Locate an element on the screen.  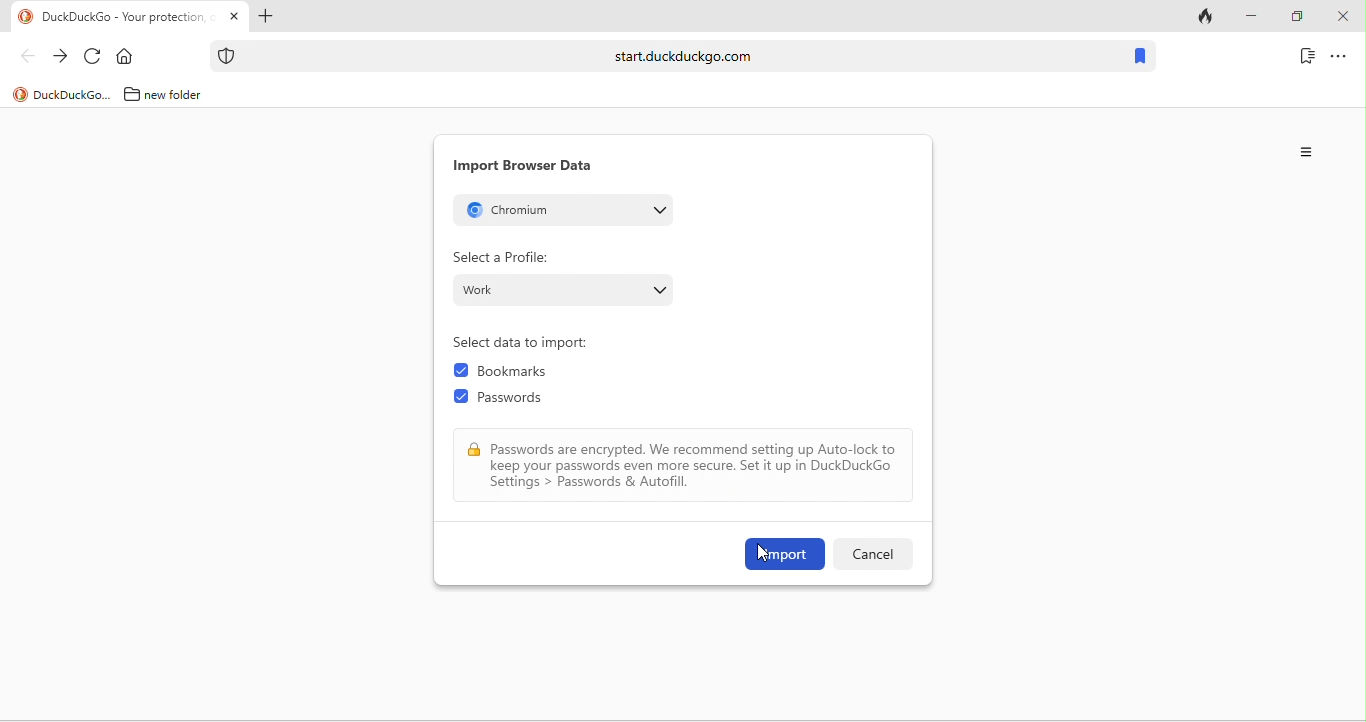
maximize is located at coordinates (1296, 17).